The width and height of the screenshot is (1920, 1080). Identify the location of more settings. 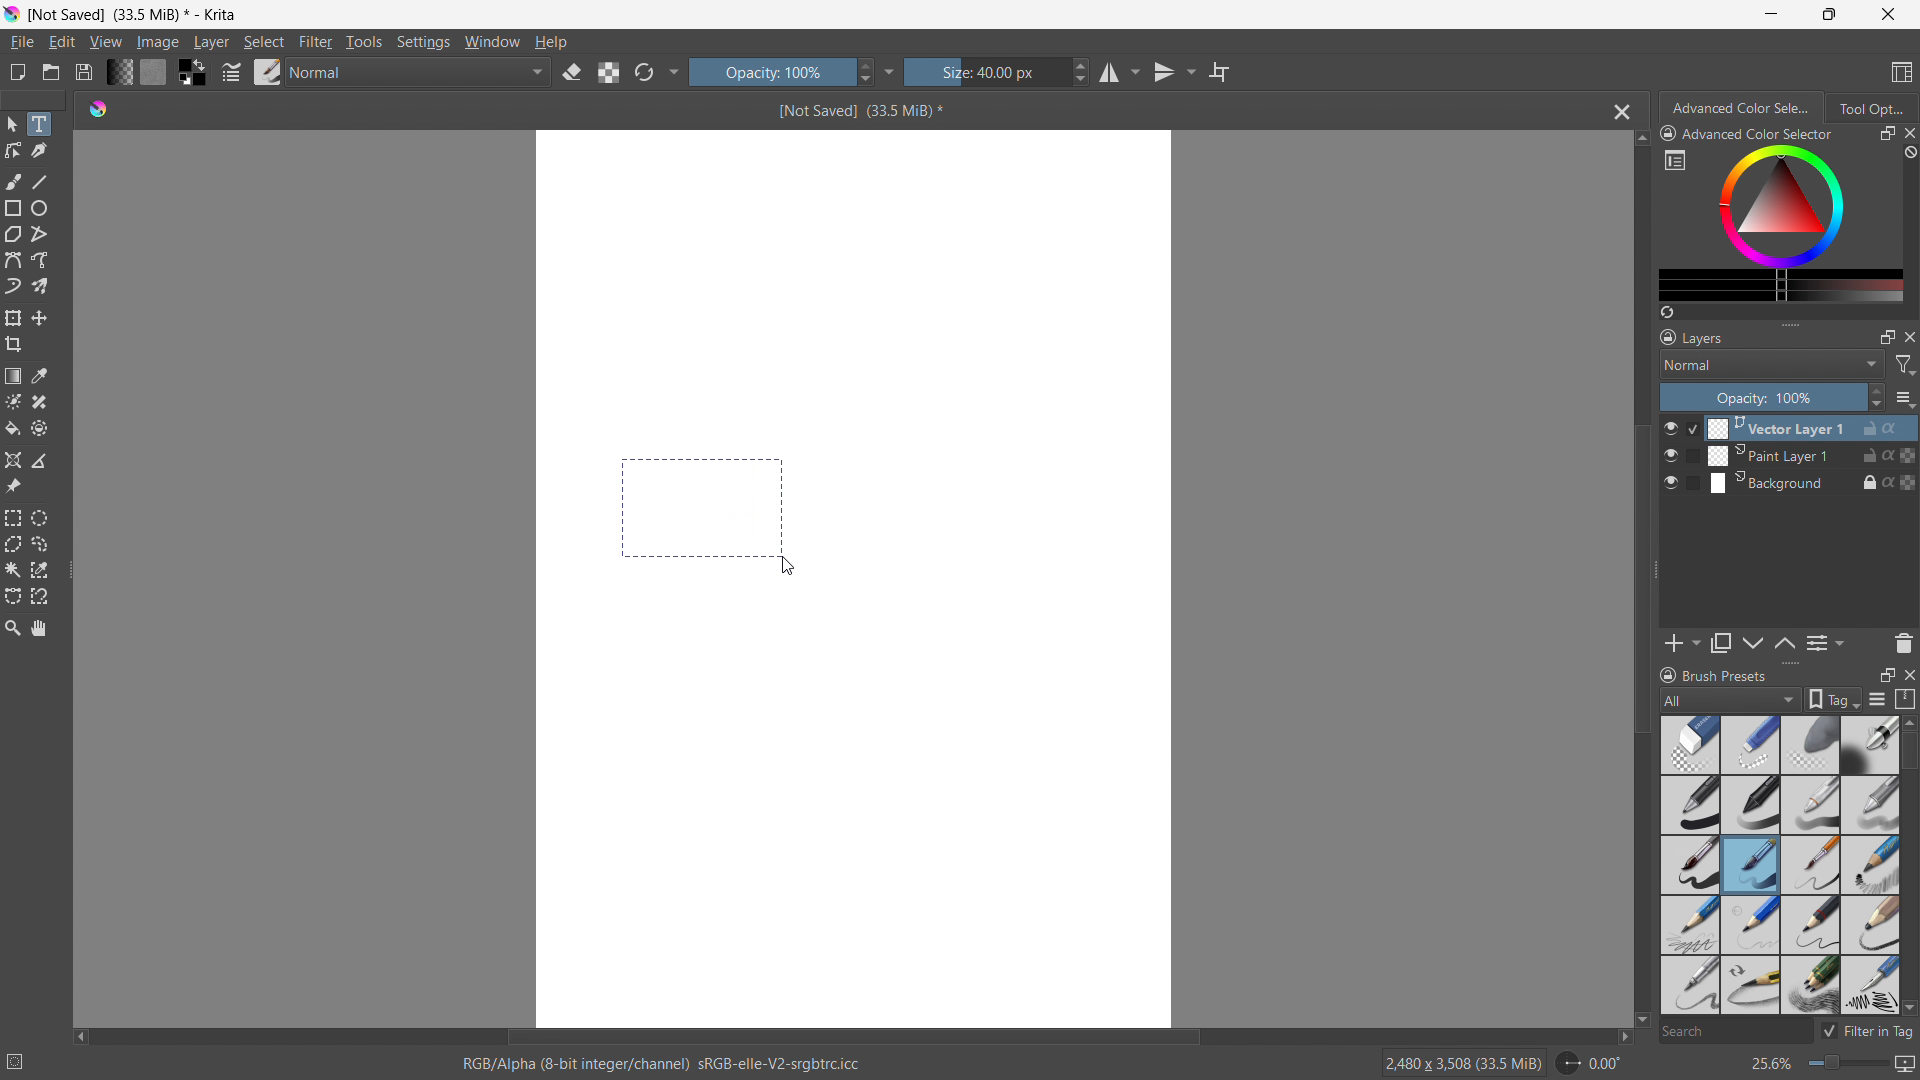
(675, 70).